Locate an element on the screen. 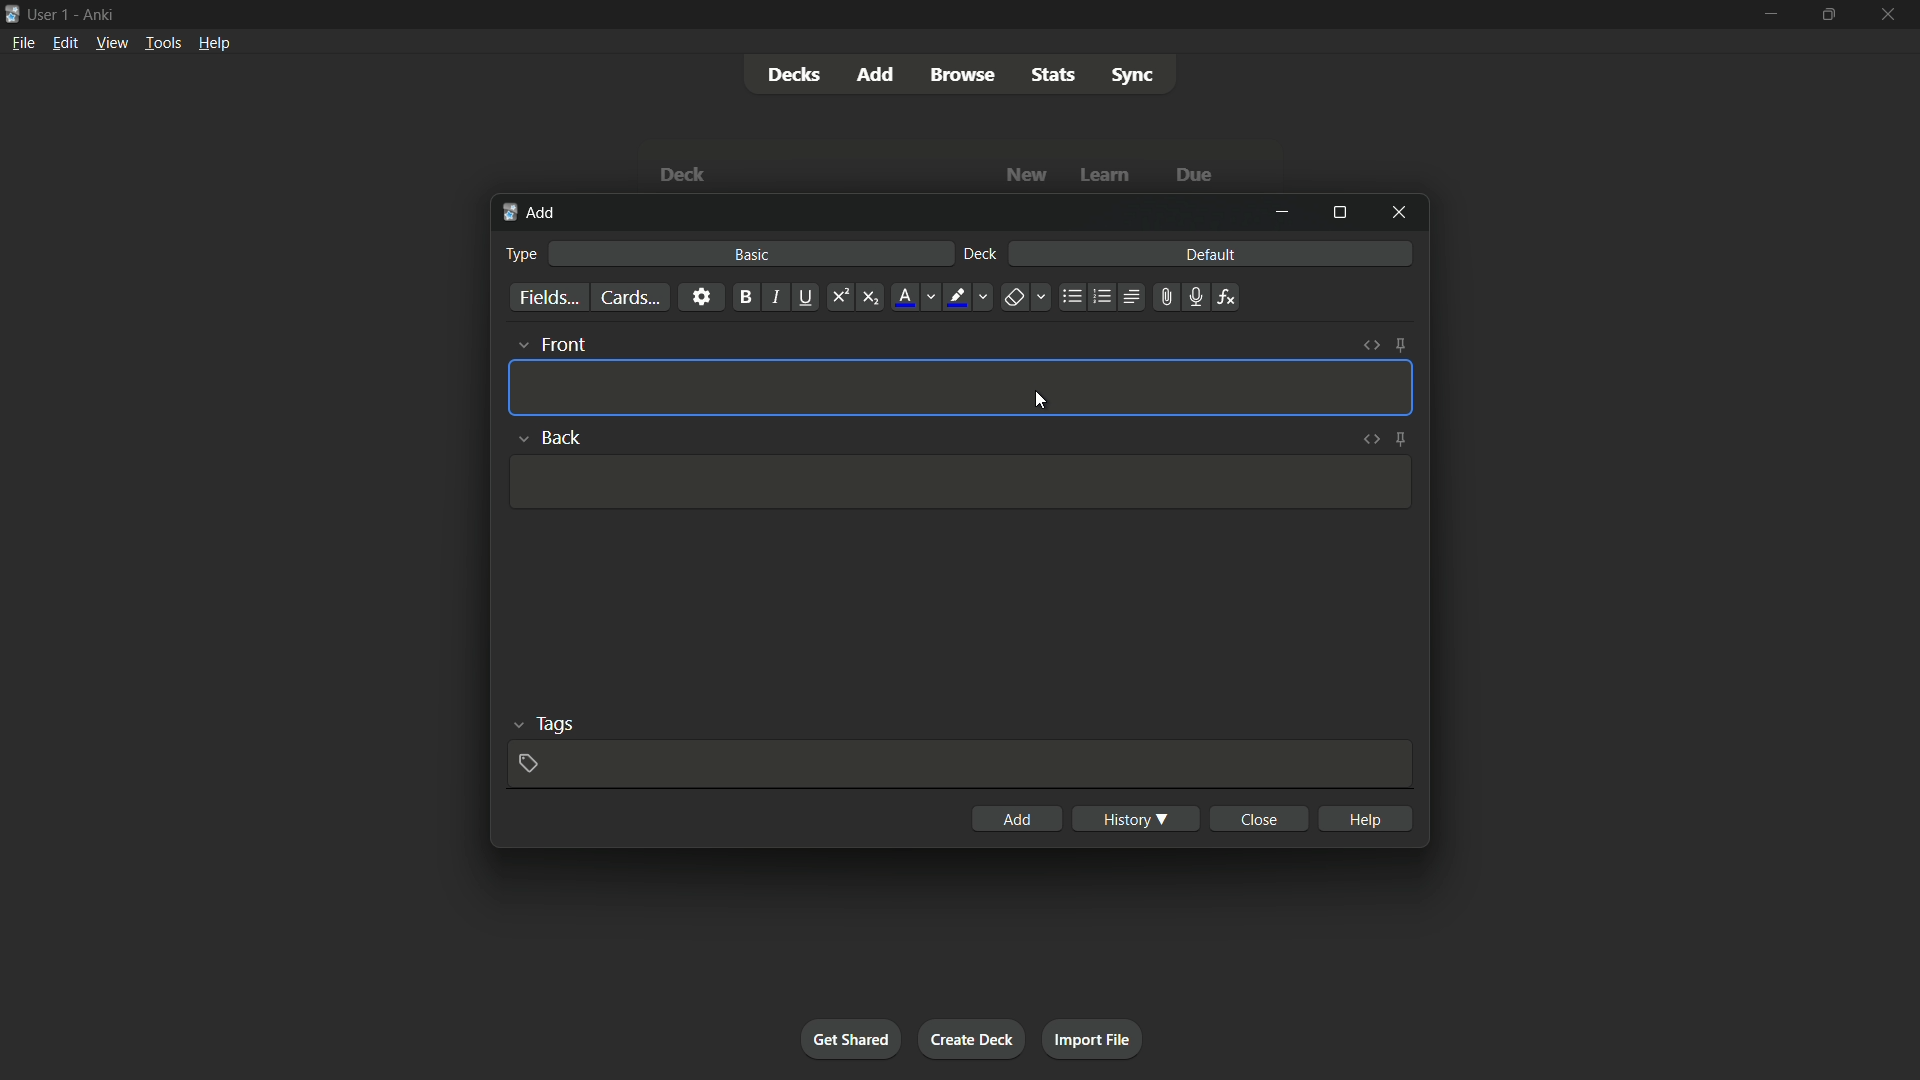 This screenshot has width=1920, height=1080. sync is located at coordinates (1133, 76).